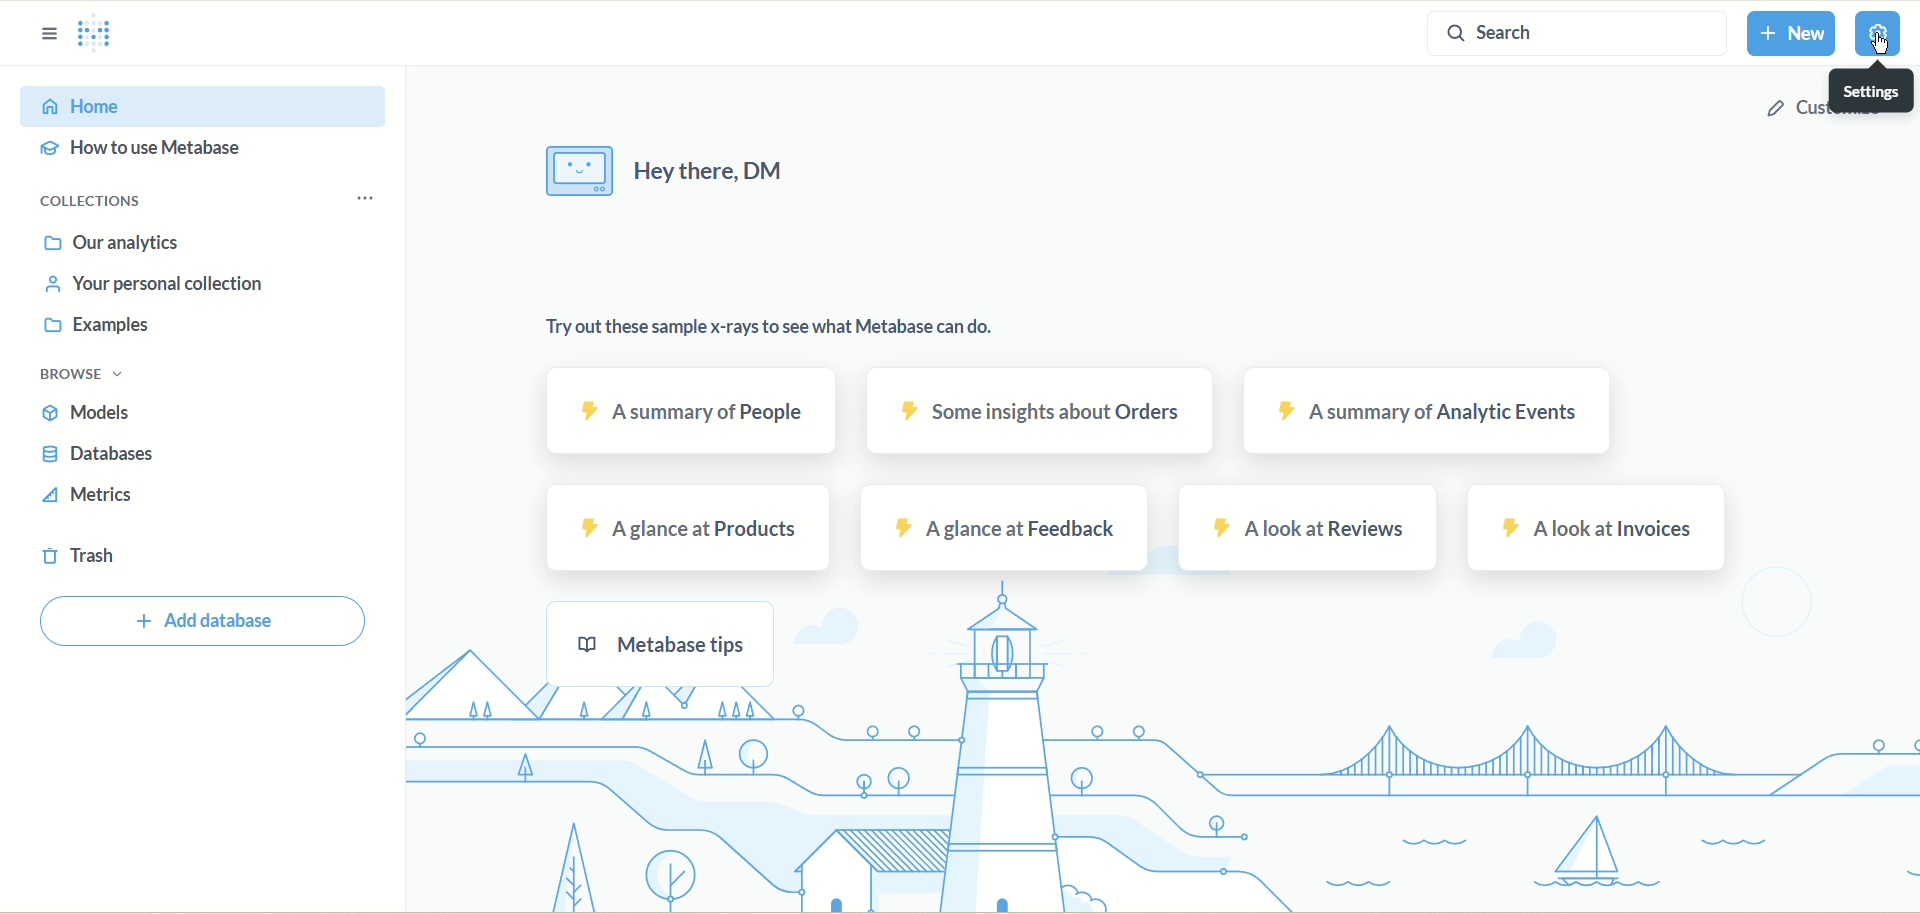 The image size is (1920, 914). I want to click on some insights about orders, so click(1039, 413).